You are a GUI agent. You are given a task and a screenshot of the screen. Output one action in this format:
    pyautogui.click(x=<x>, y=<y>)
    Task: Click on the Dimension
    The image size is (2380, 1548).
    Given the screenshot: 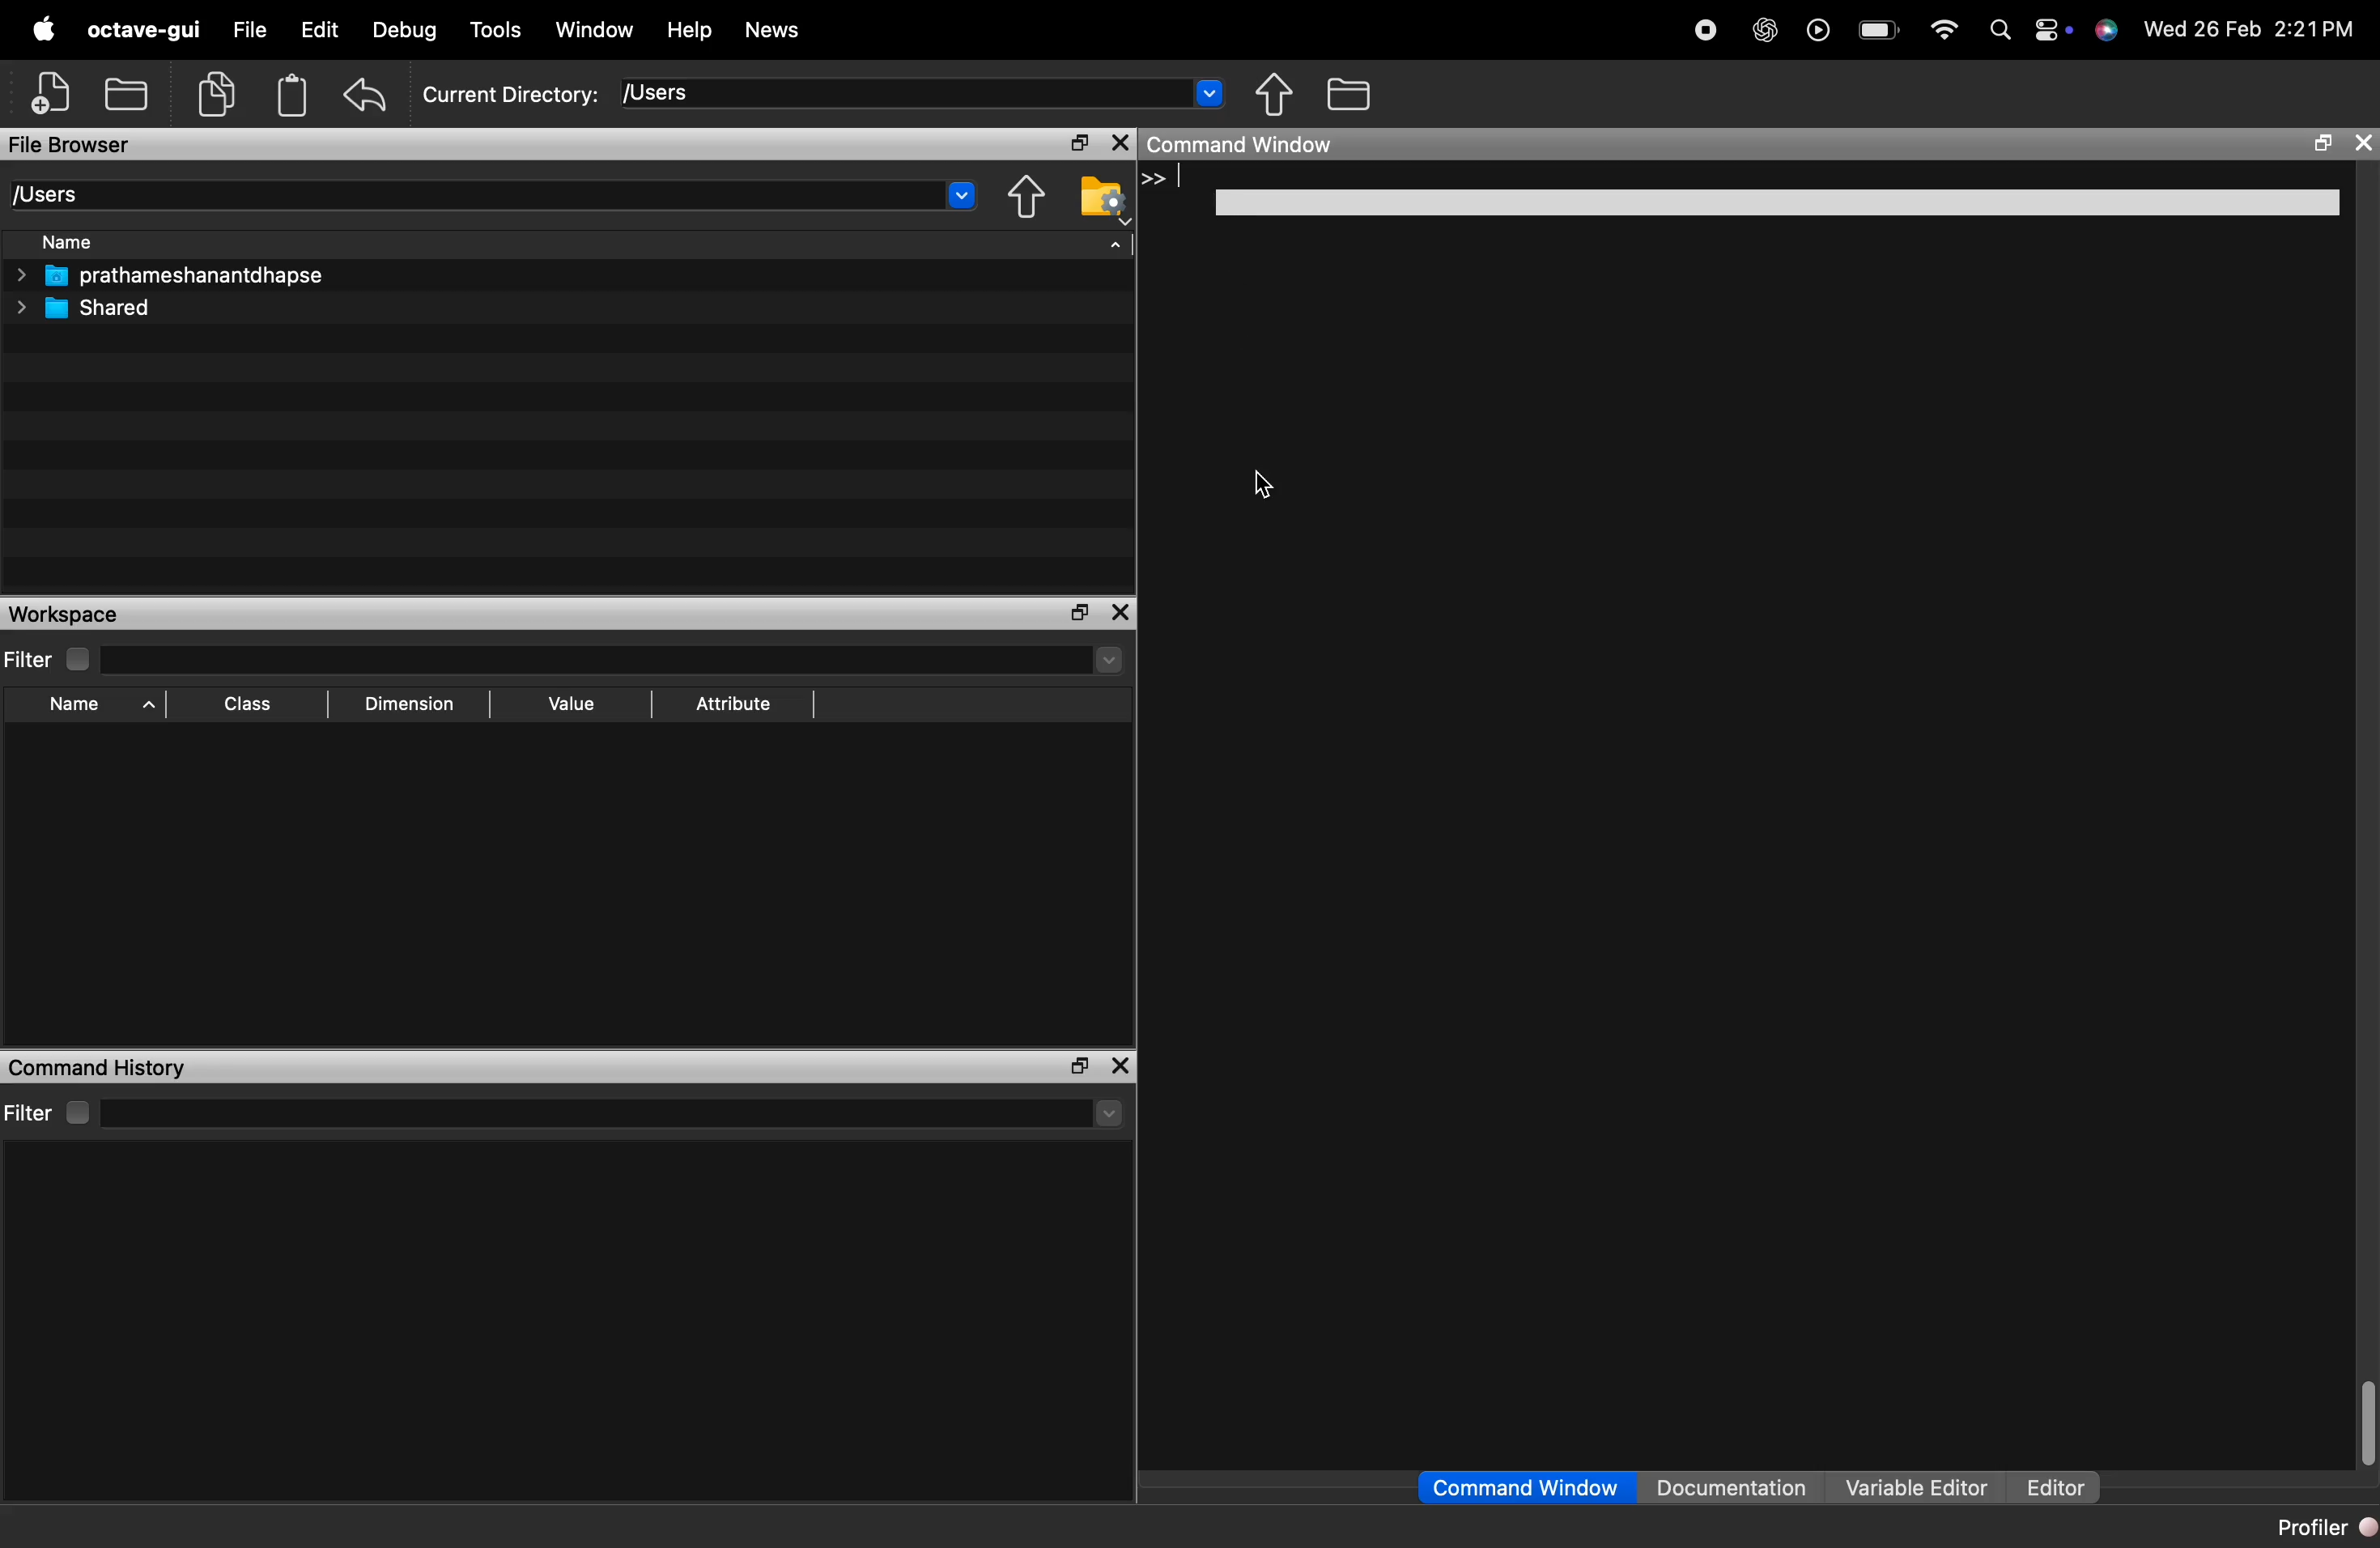 What is the action you would take?
    pyautogui.click(x=414, y=704)
    